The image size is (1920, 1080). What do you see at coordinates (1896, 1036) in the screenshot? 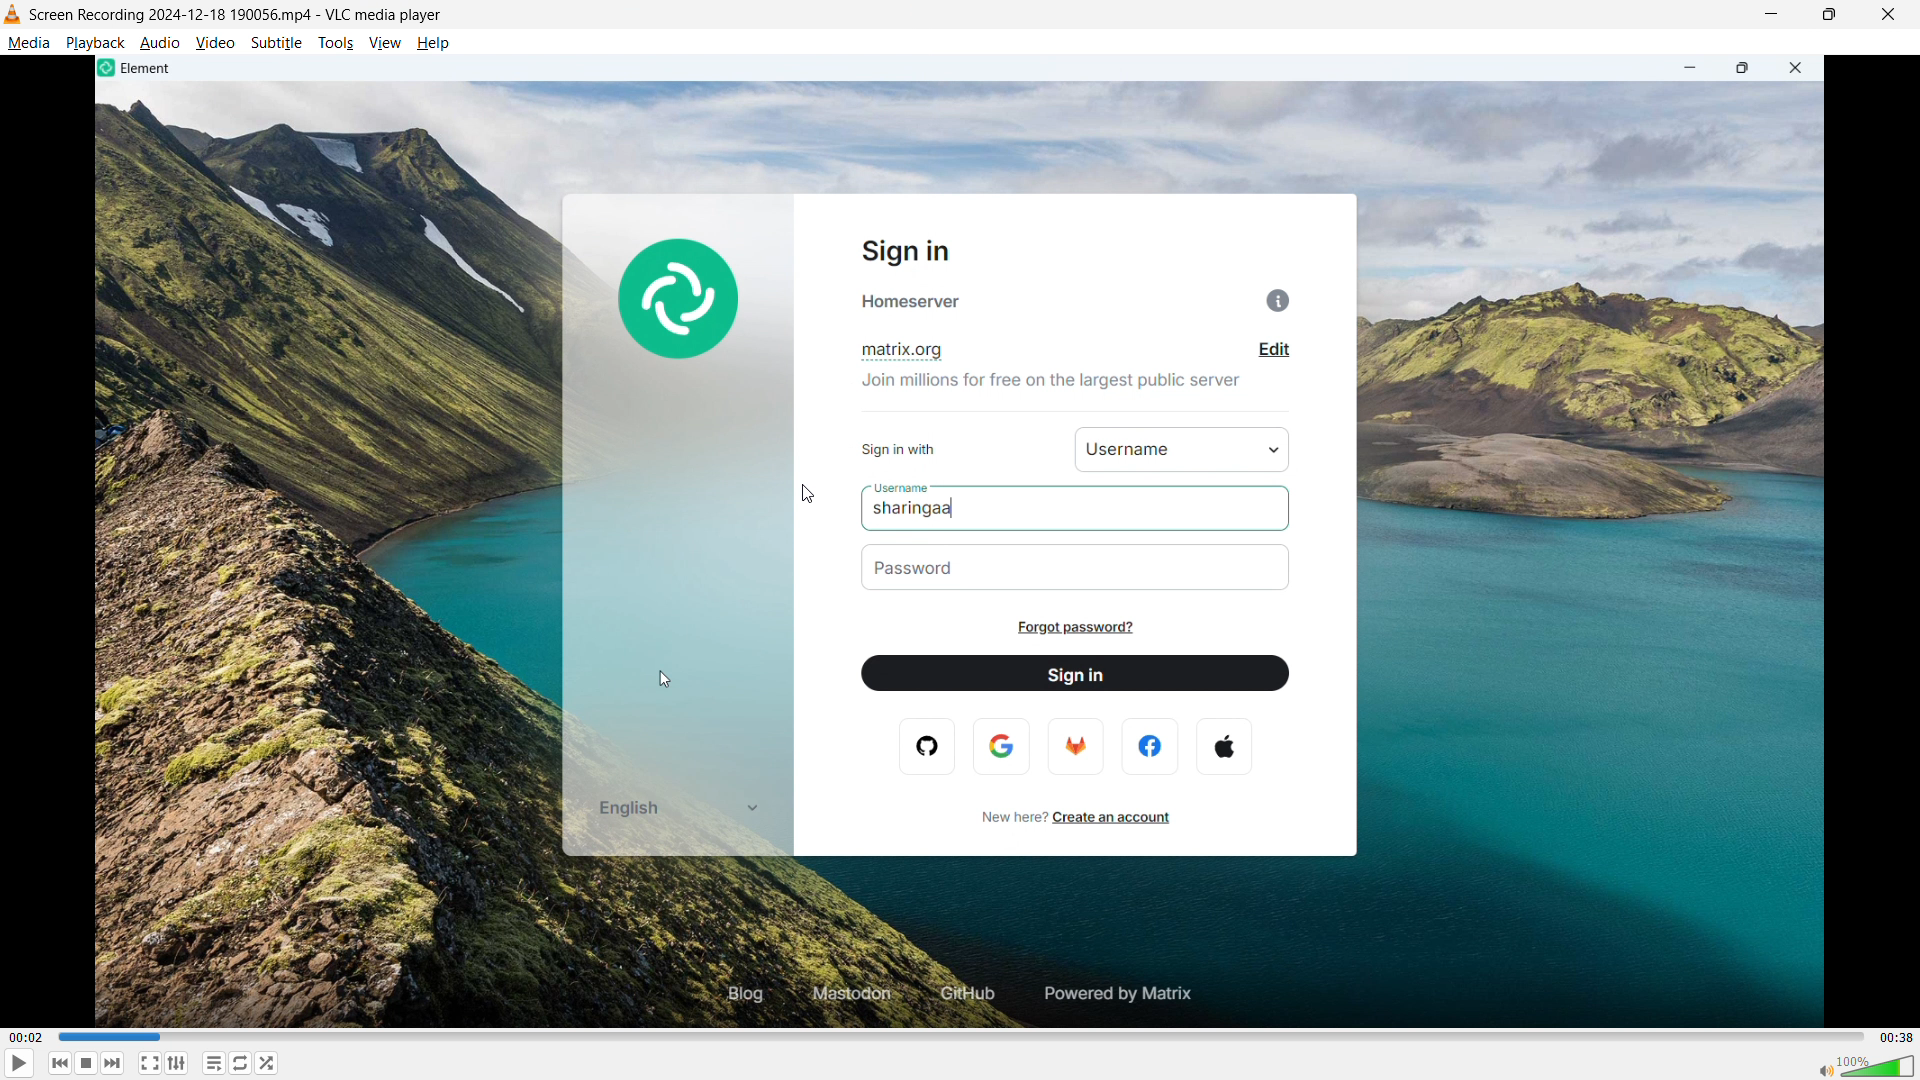
I see `00:38` at bounding box center [1896, 1036].